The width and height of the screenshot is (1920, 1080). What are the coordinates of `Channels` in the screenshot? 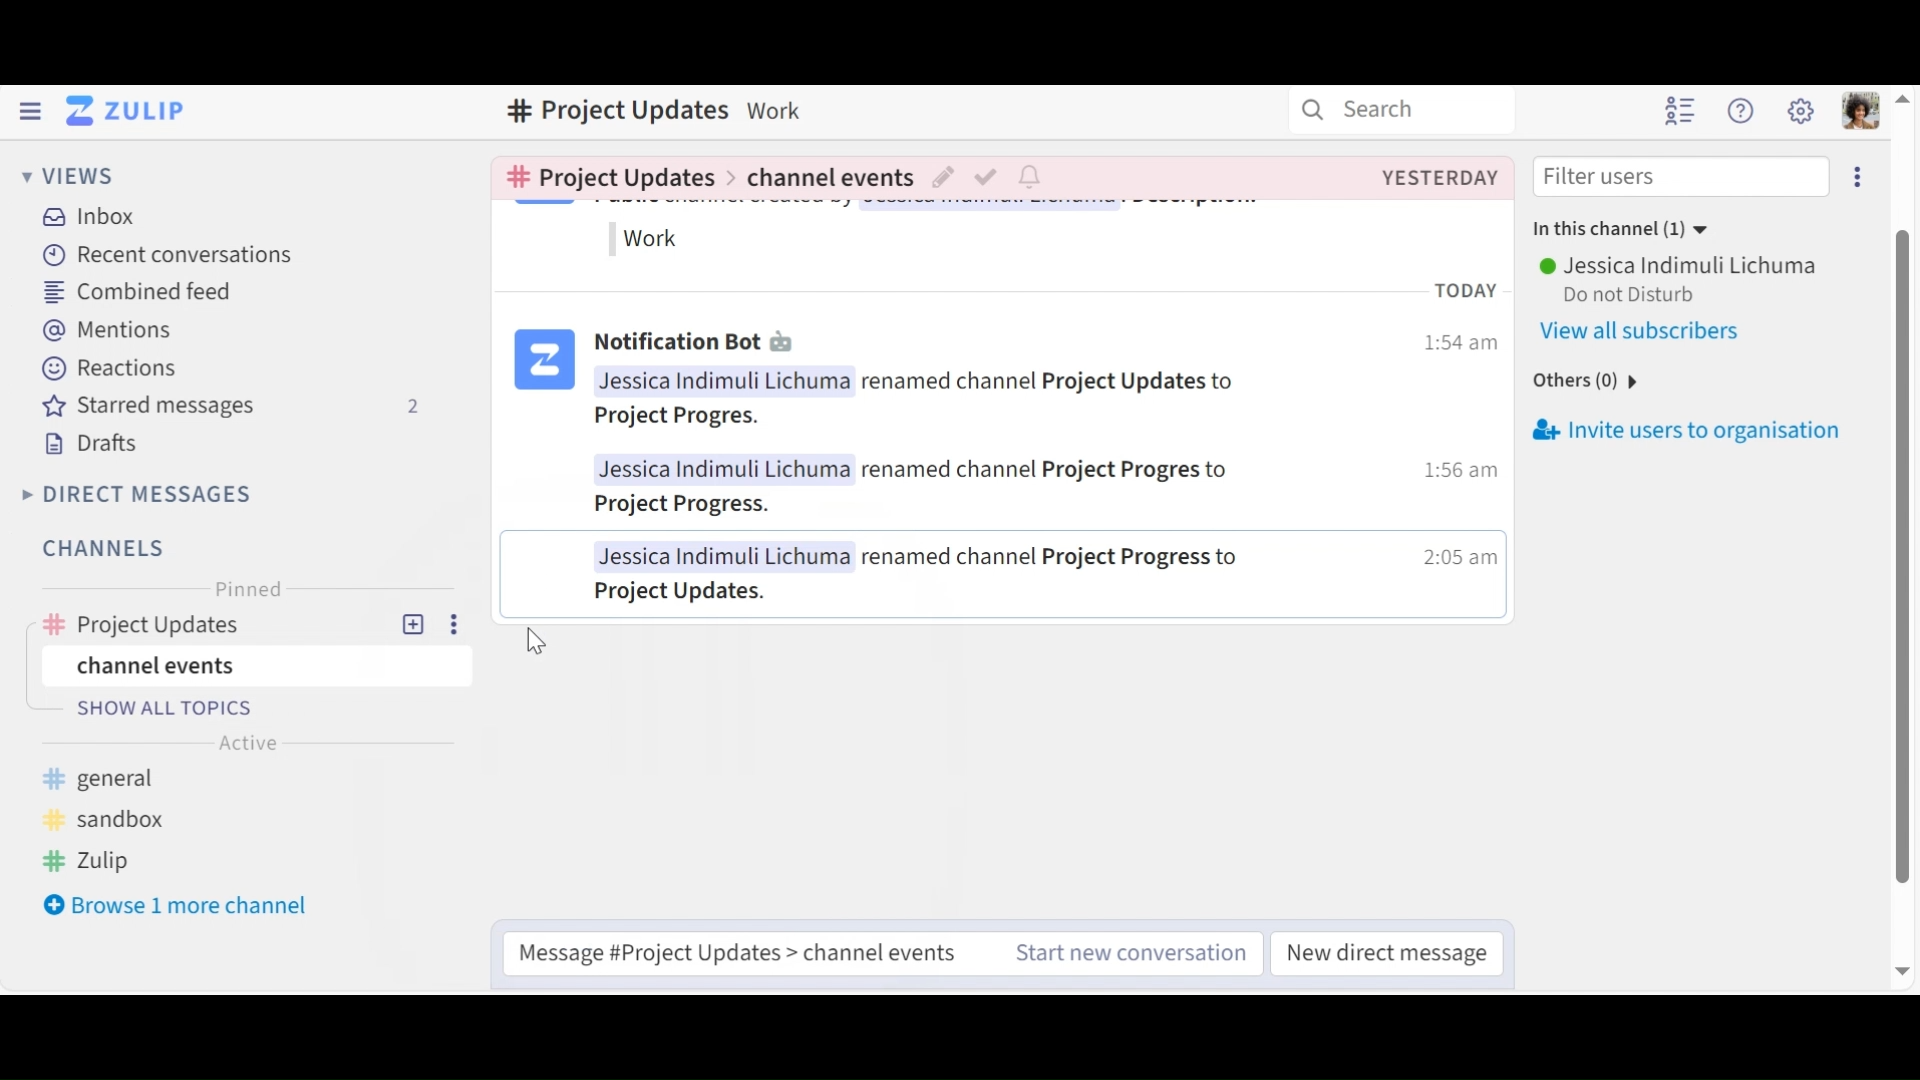 It's located at (111, 551).